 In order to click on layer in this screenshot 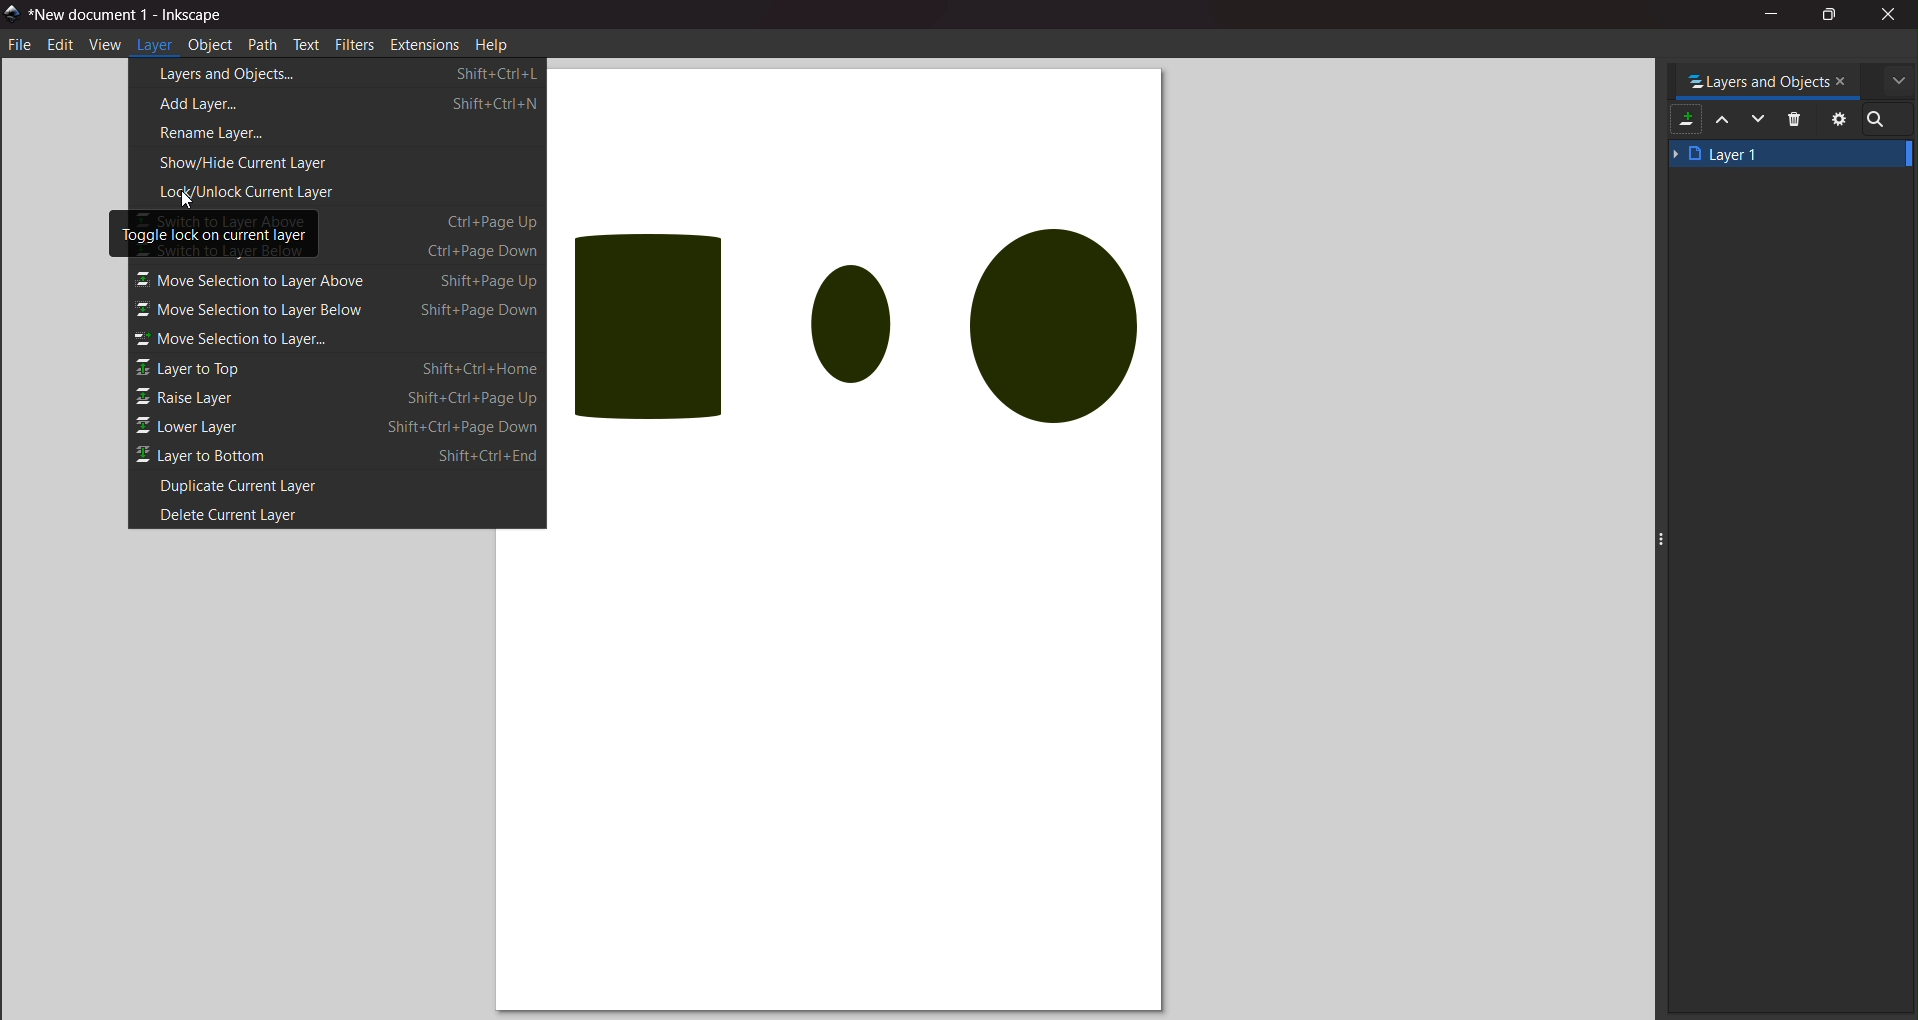, I will do `click(154, 44)`.